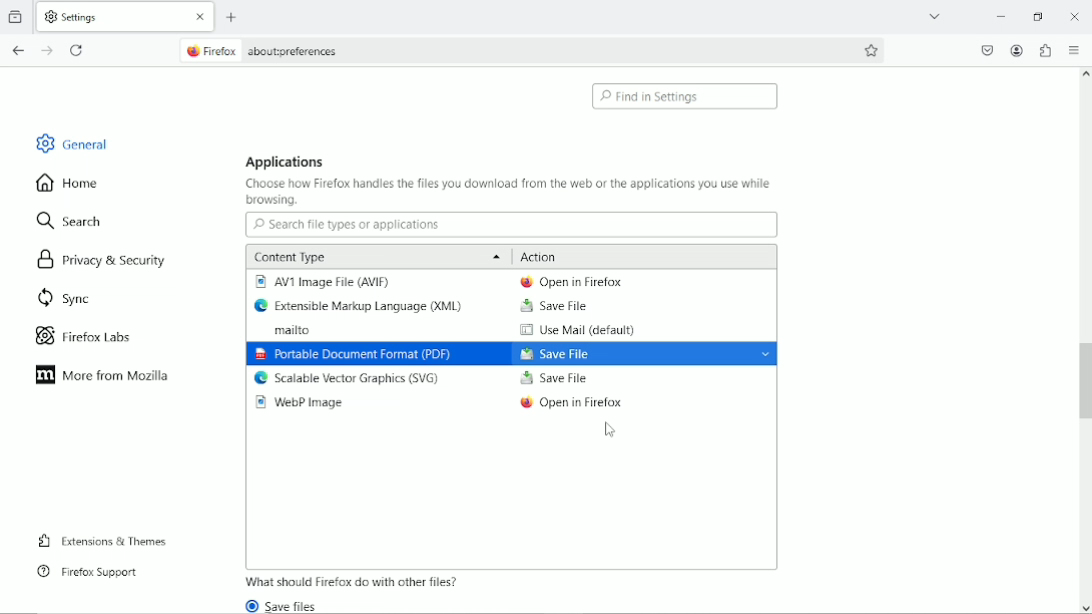  Describe the element at coordinates (511, 225) in the screenshot. I see `Search the file types  or applications` at that location.